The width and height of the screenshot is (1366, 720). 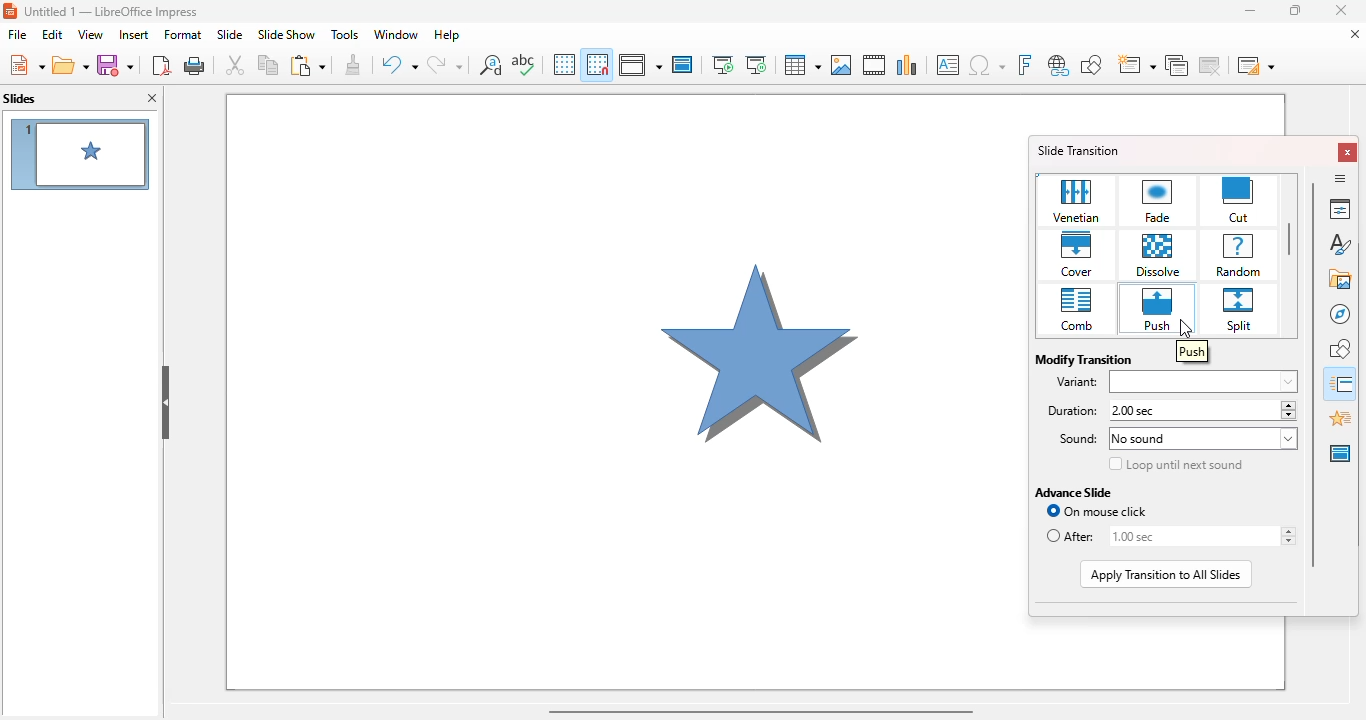 I want to click on sidebar settings, so click(x=1340, y=178).